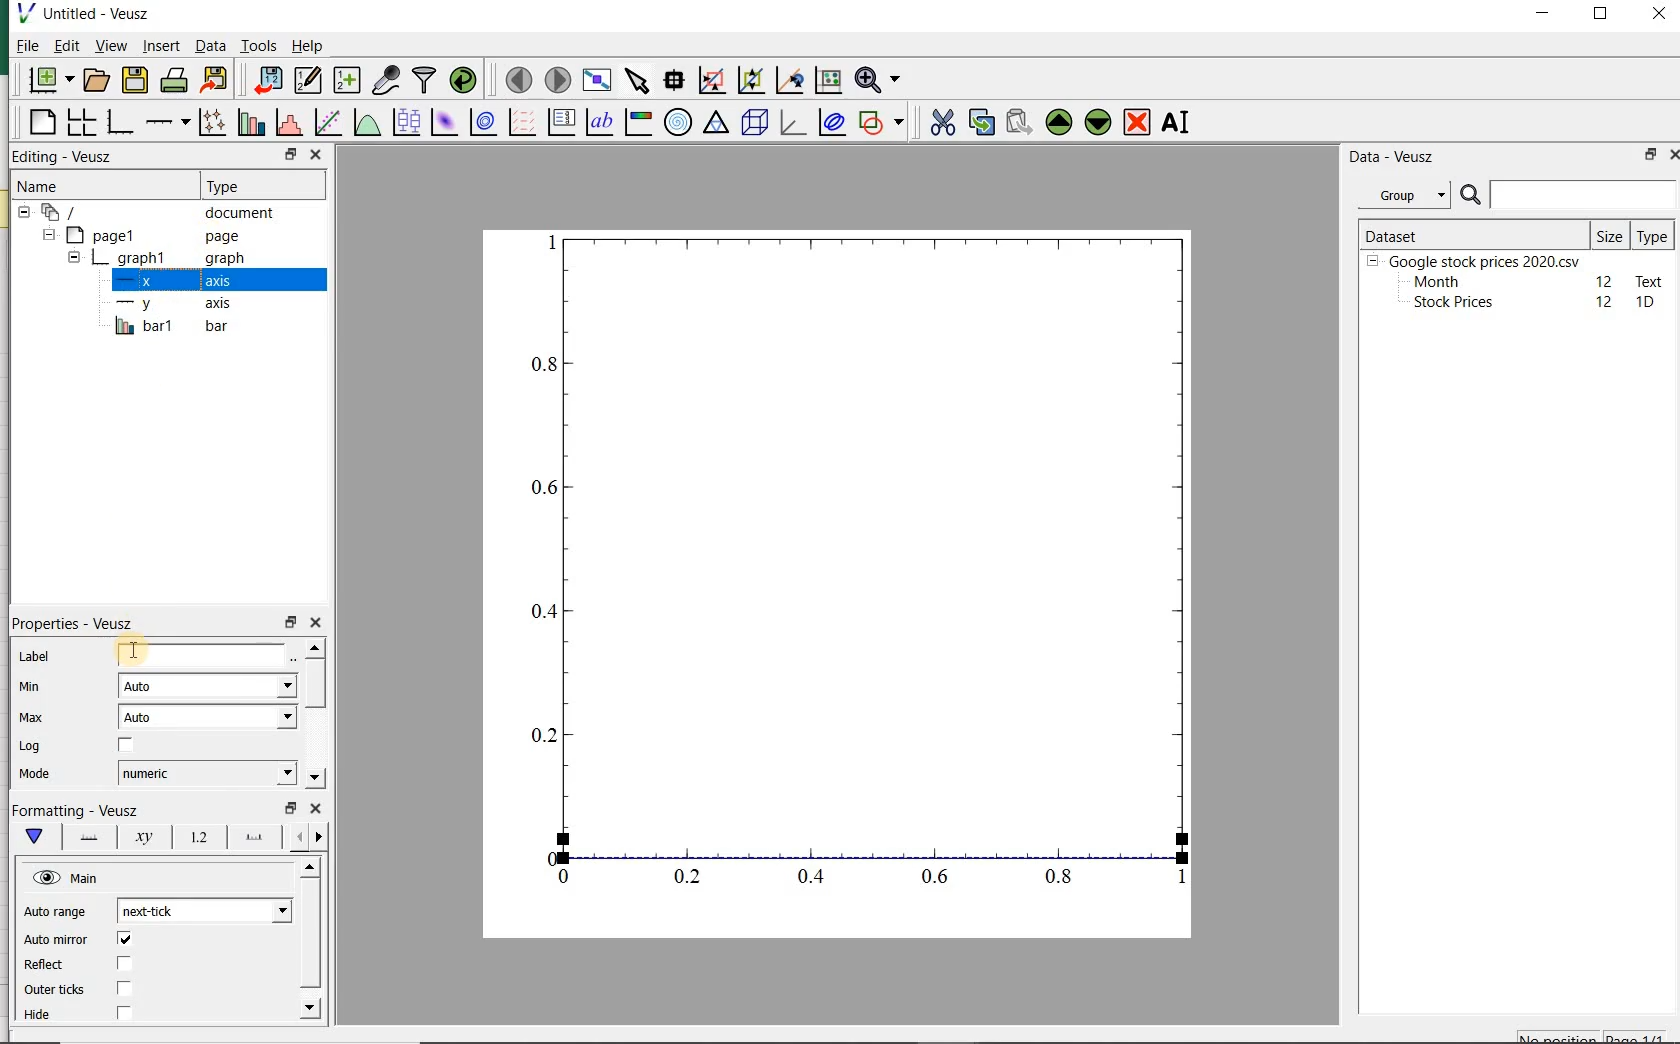 The height and width of the screenshot is (1044, 1680). Describe the element at coordinates (787, 81) in the screenshot. I see `click to recenter graph axes` at that location.